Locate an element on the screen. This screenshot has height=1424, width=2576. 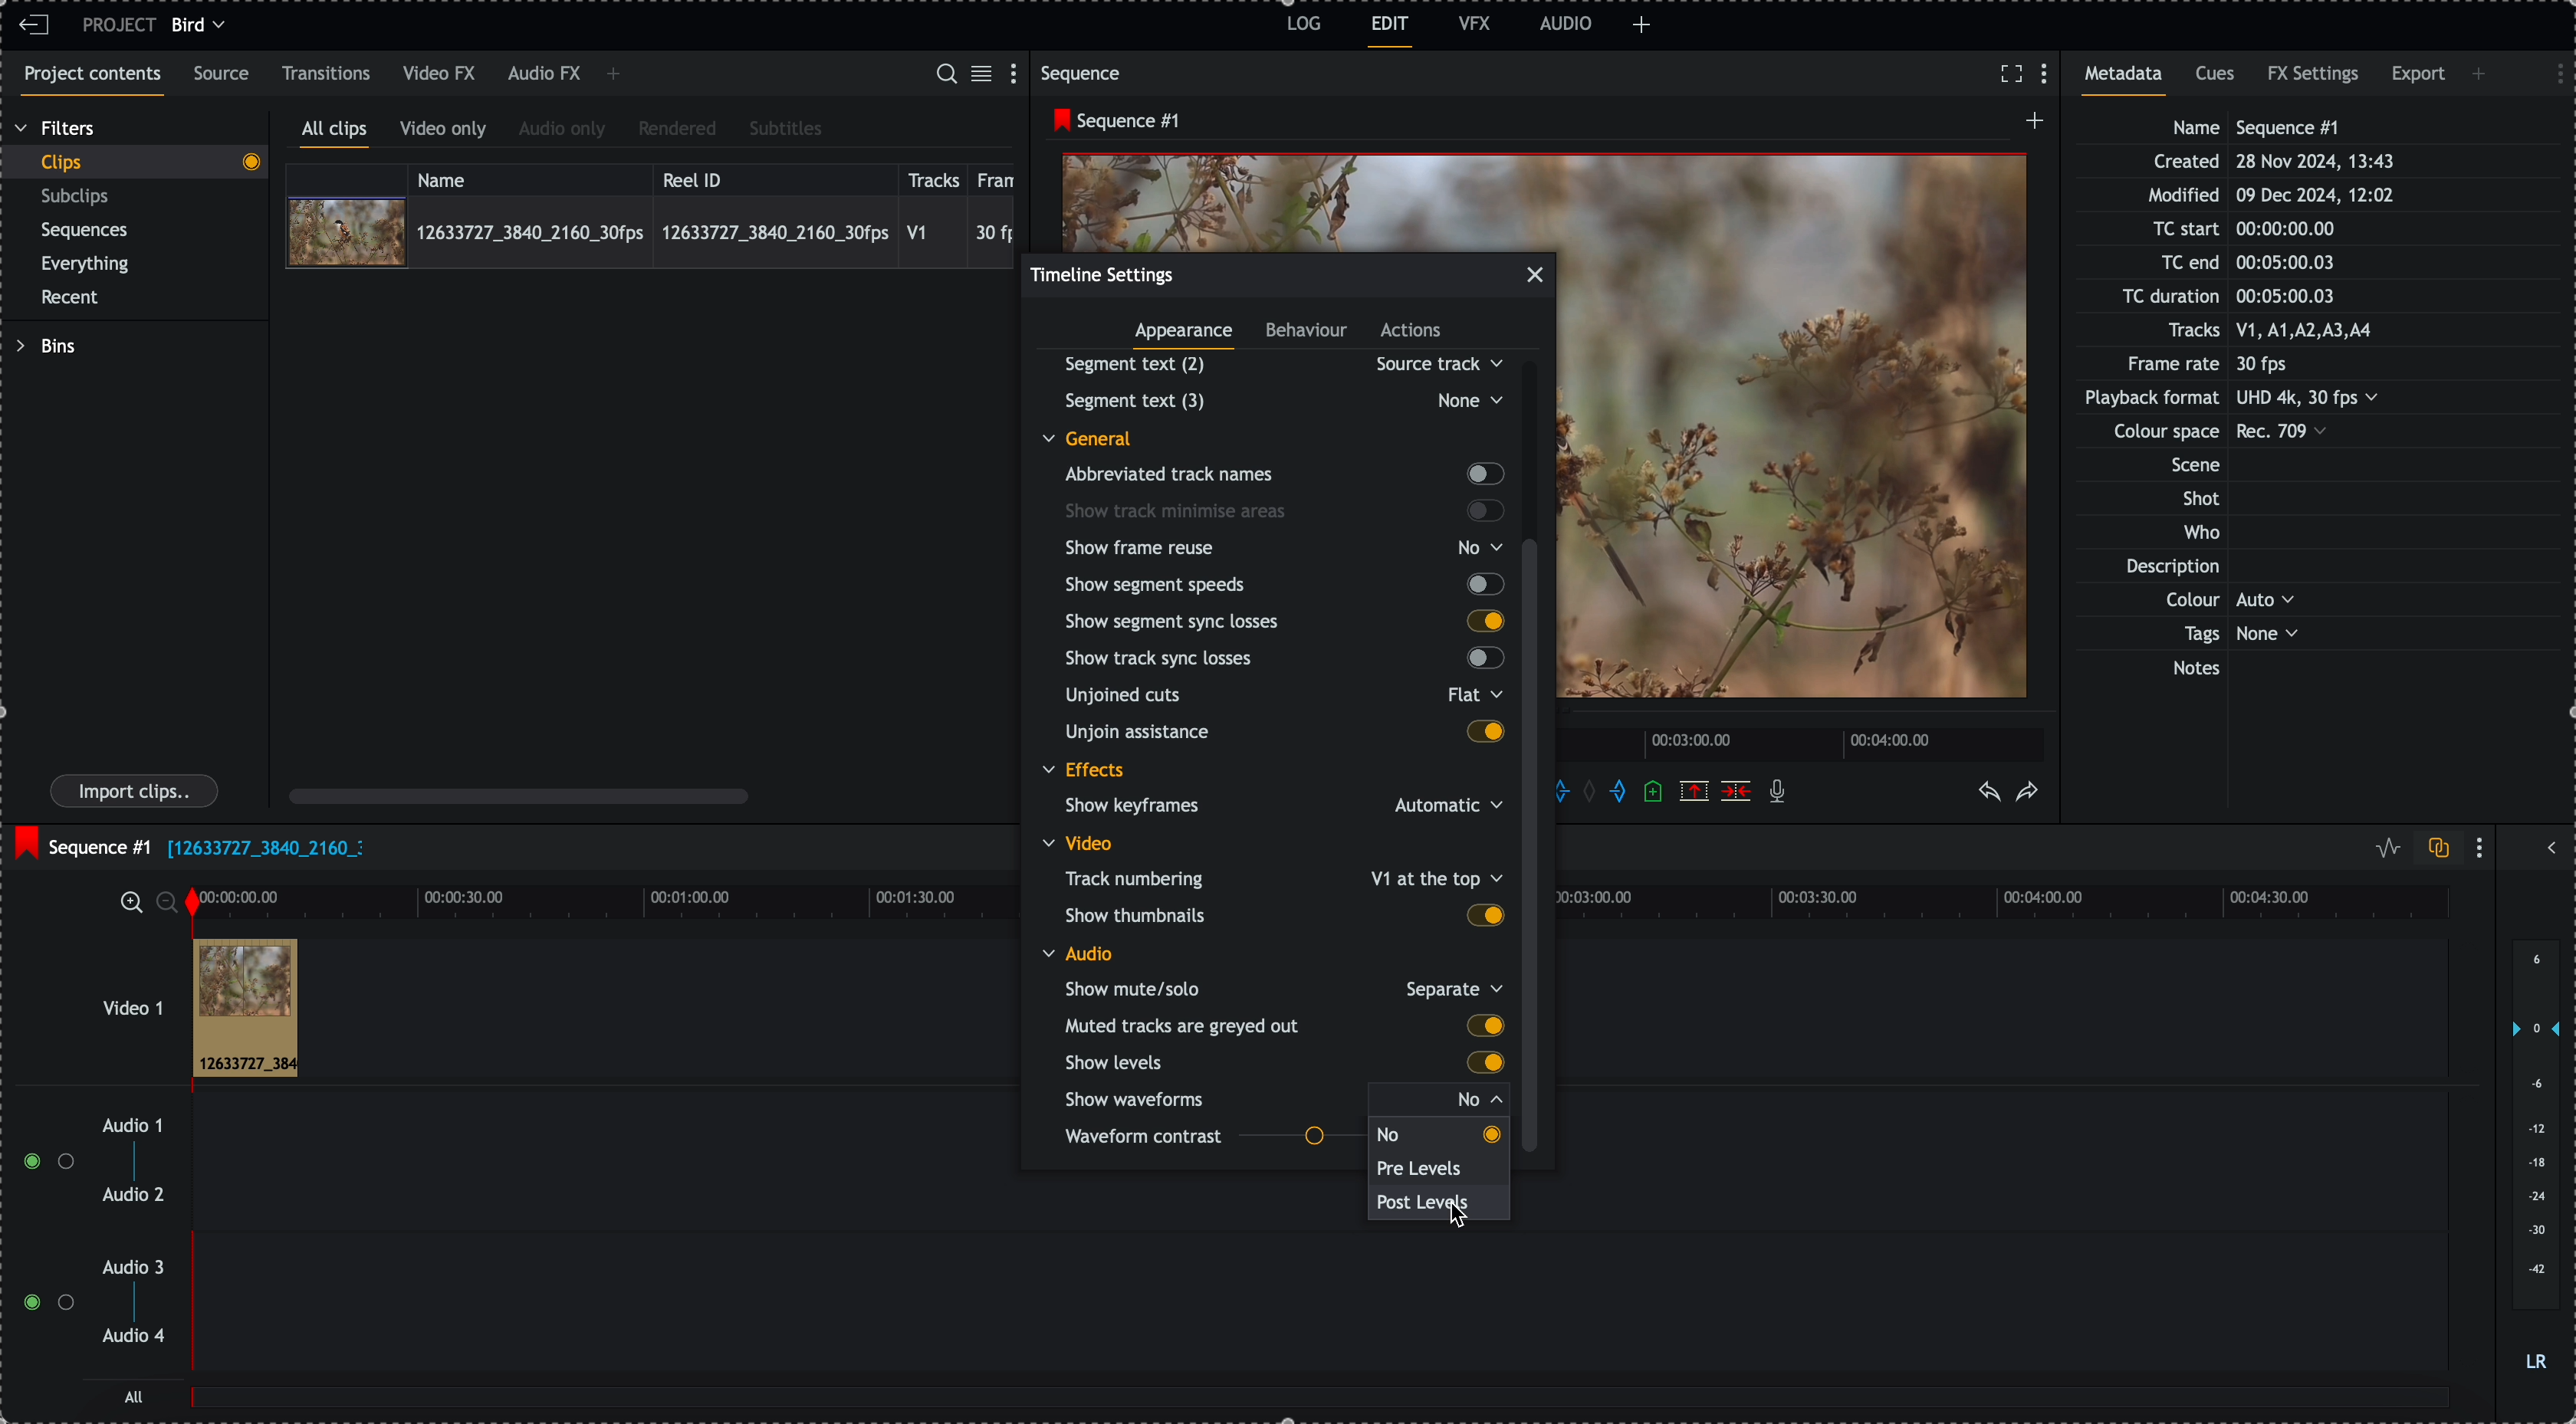
recored voice-over is located at coordinates (1781, 793).